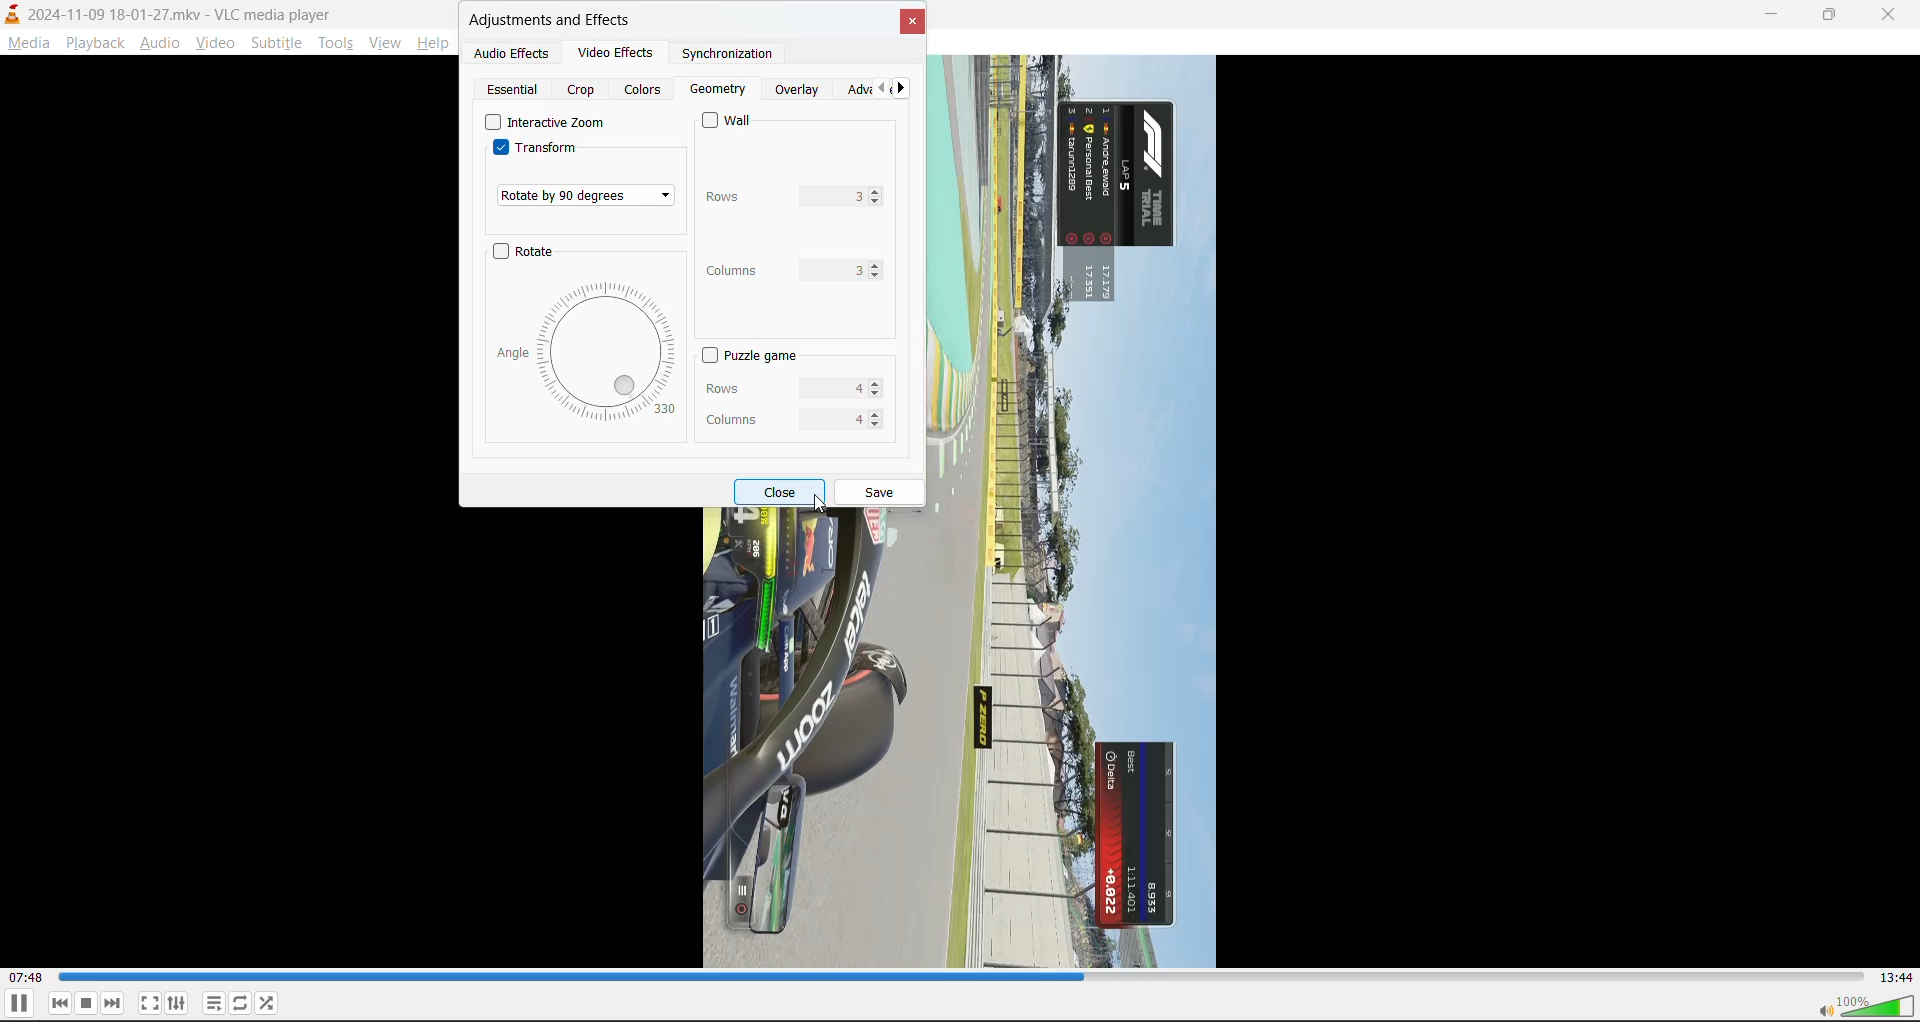 The width and height of the screenshot is (1920, 1022). What do you see at coordinates (436, 42) in the screenshot?
I see `help` at bounding box center [436, 42].